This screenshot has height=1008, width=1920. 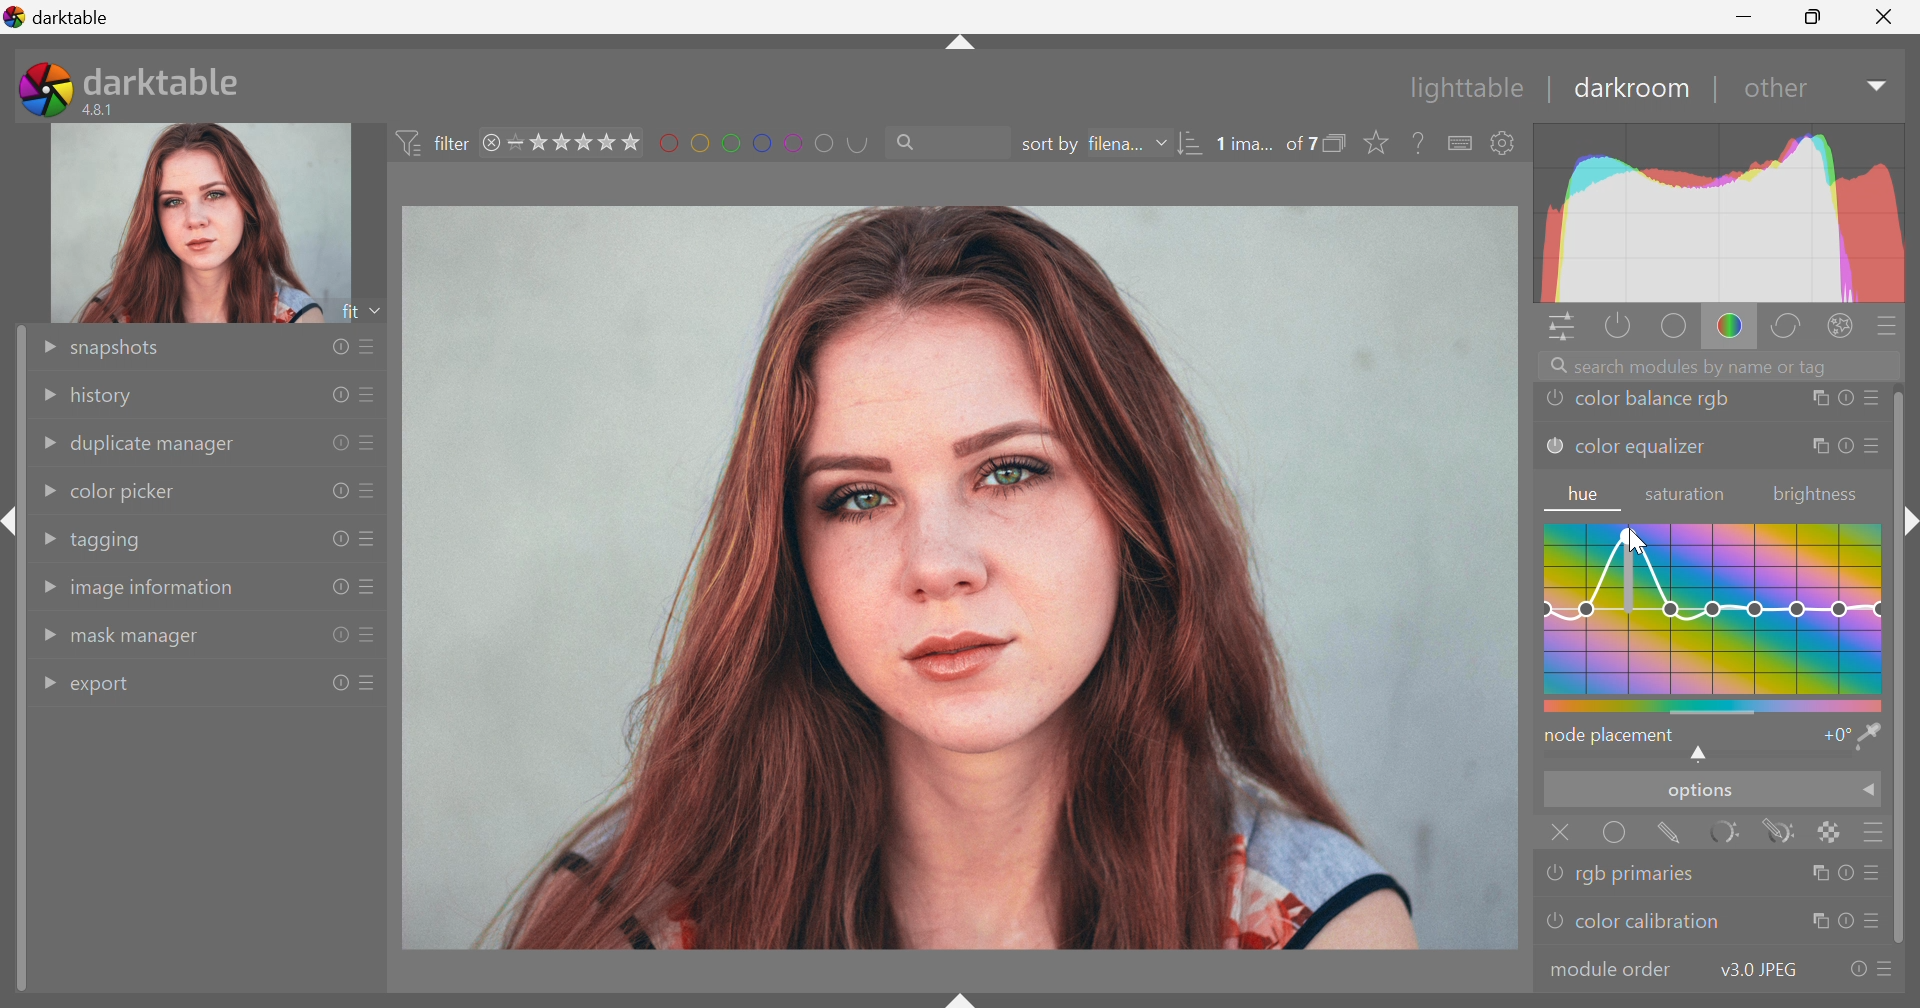 What do you see at coordinates (370, 442) in the screenshot?
I see `presets` at bounding box center [370, 442].